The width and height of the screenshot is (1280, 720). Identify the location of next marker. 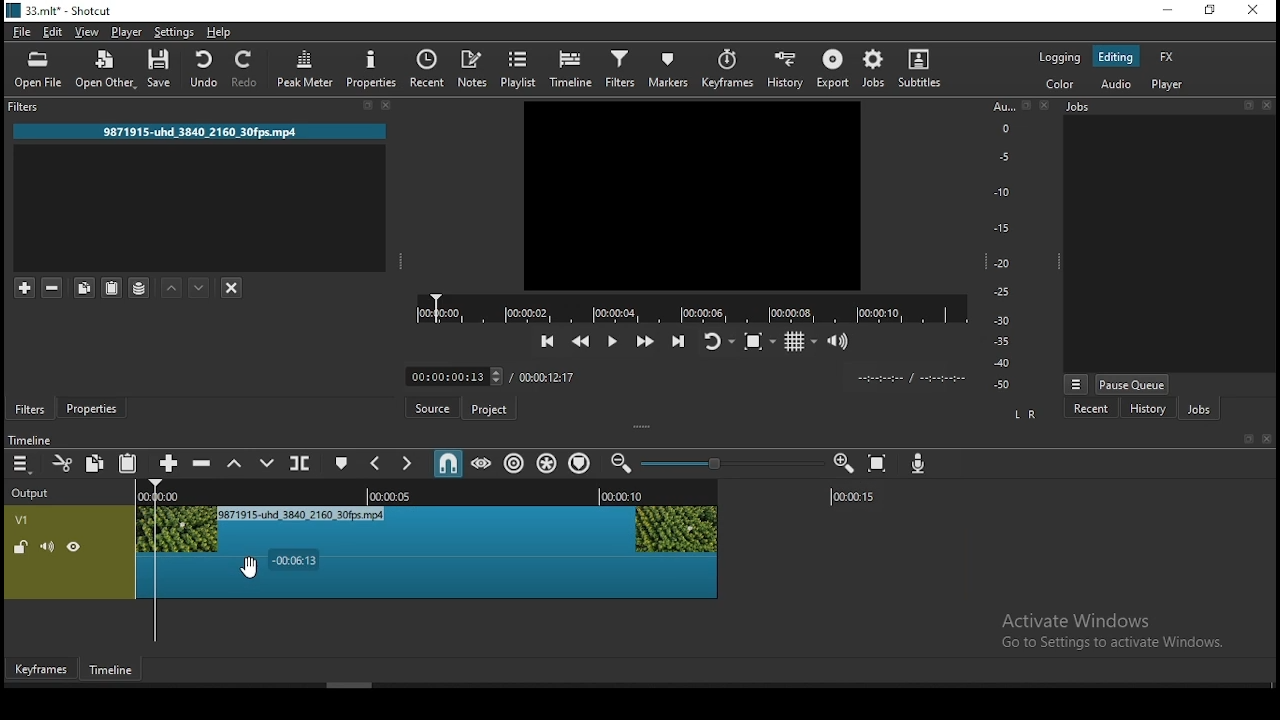
(408, 465).